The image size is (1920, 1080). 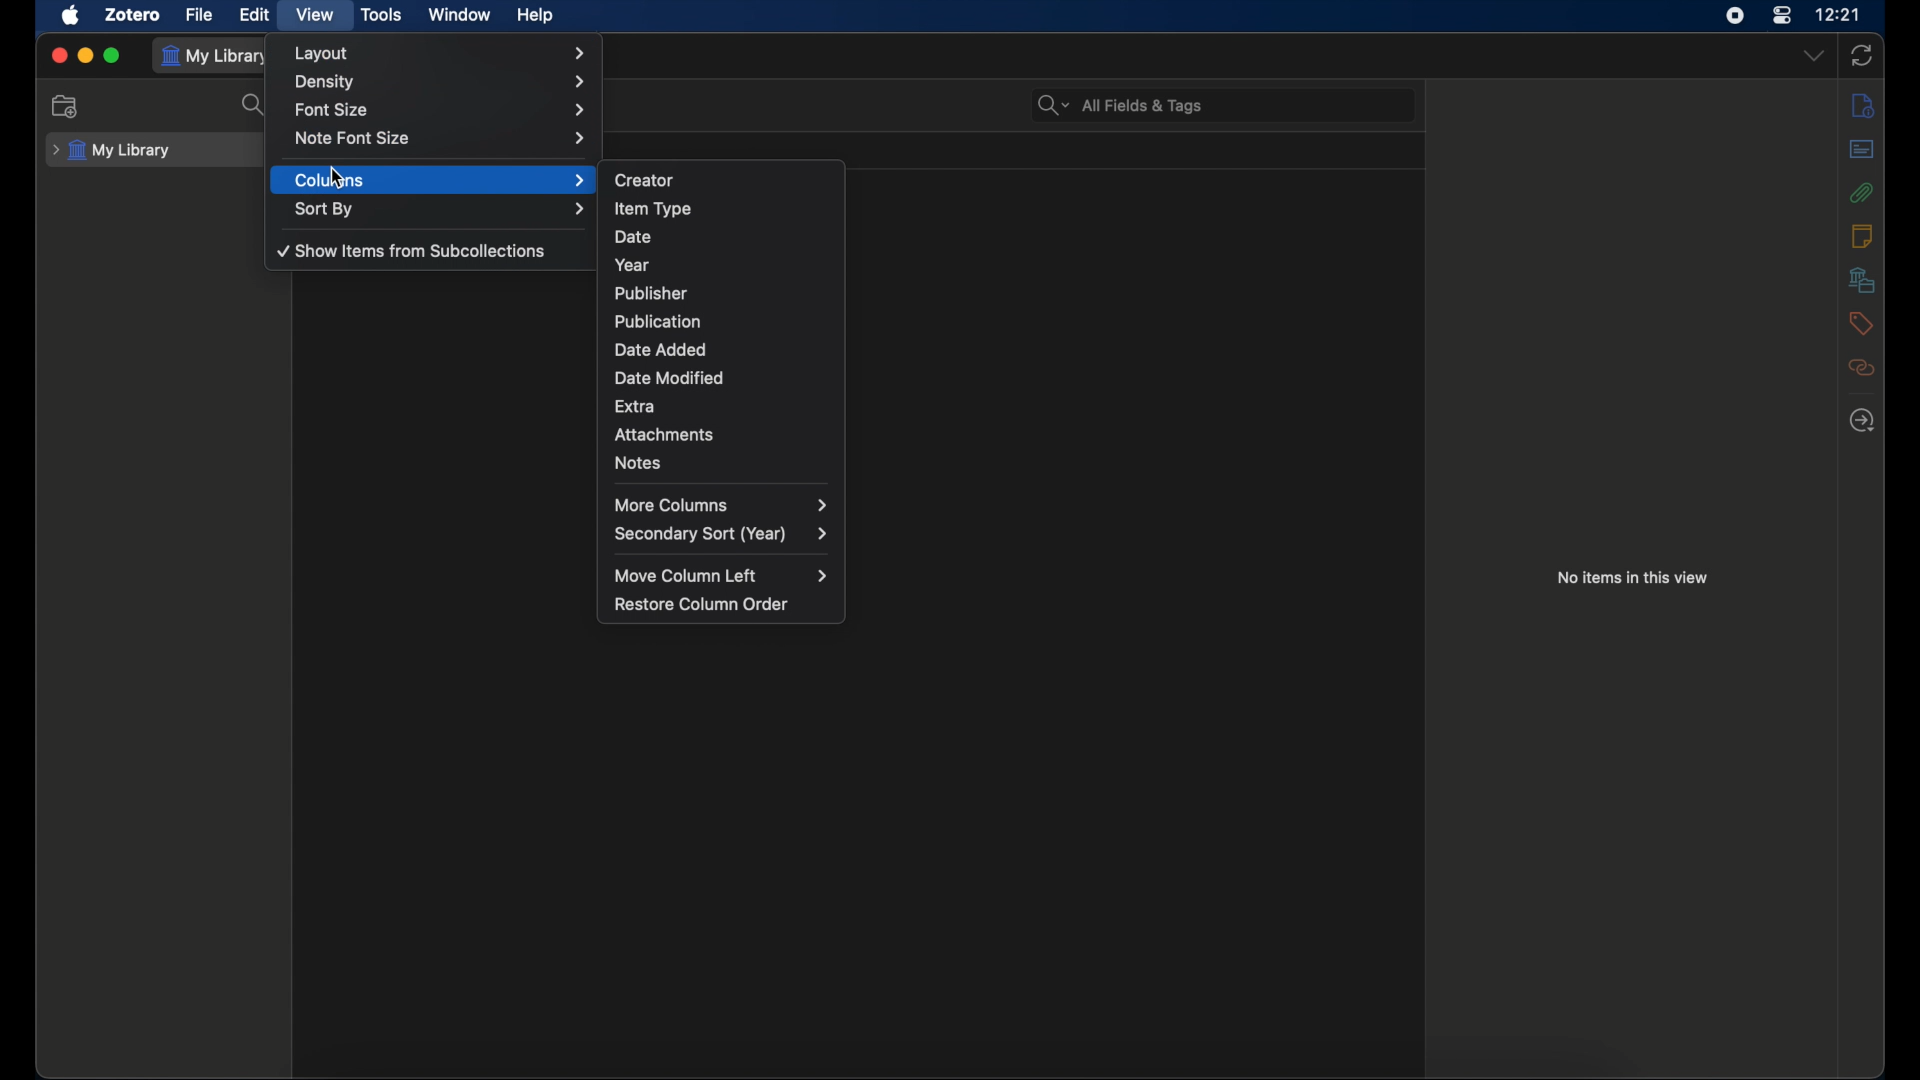 What do you see at coordinates (634, 236) in the screenshot?
I see `date` at bounding box center [634, 236].